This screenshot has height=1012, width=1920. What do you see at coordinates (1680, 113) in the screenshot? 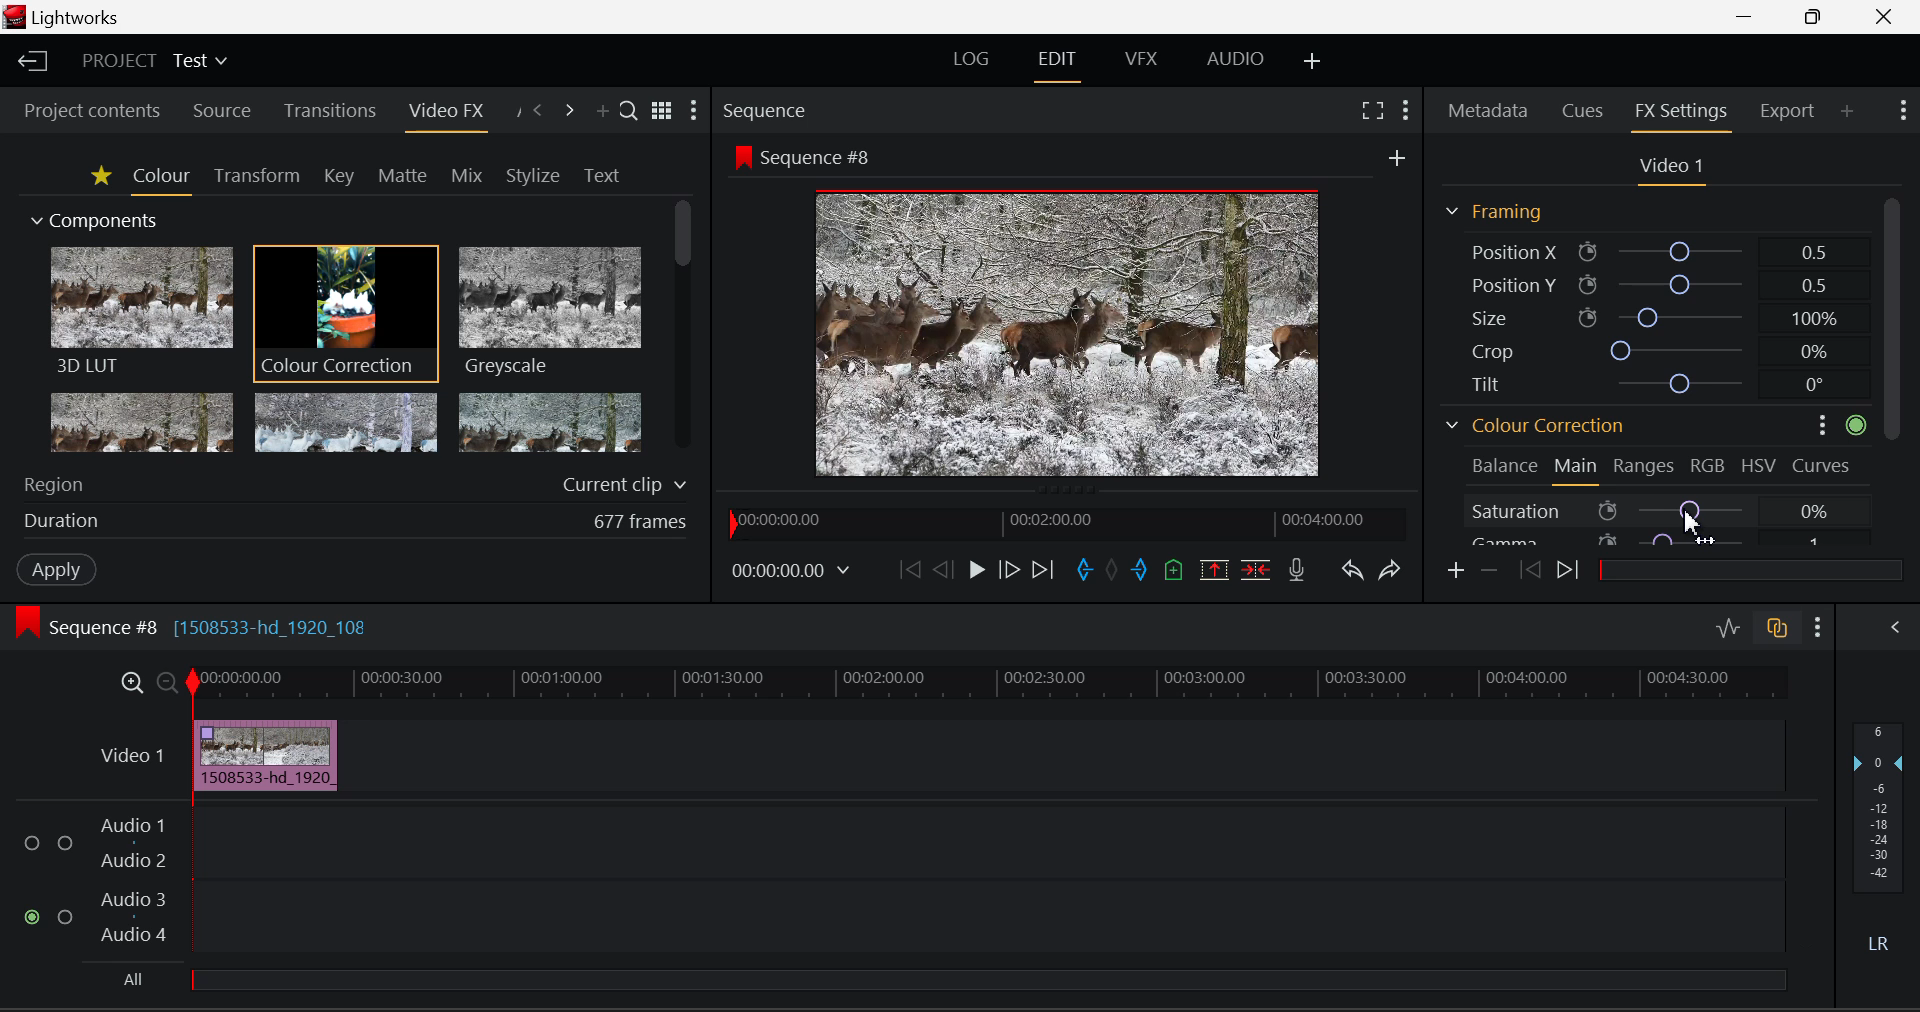
I see `FX Settings Open` at bounding box center [1680, 113].